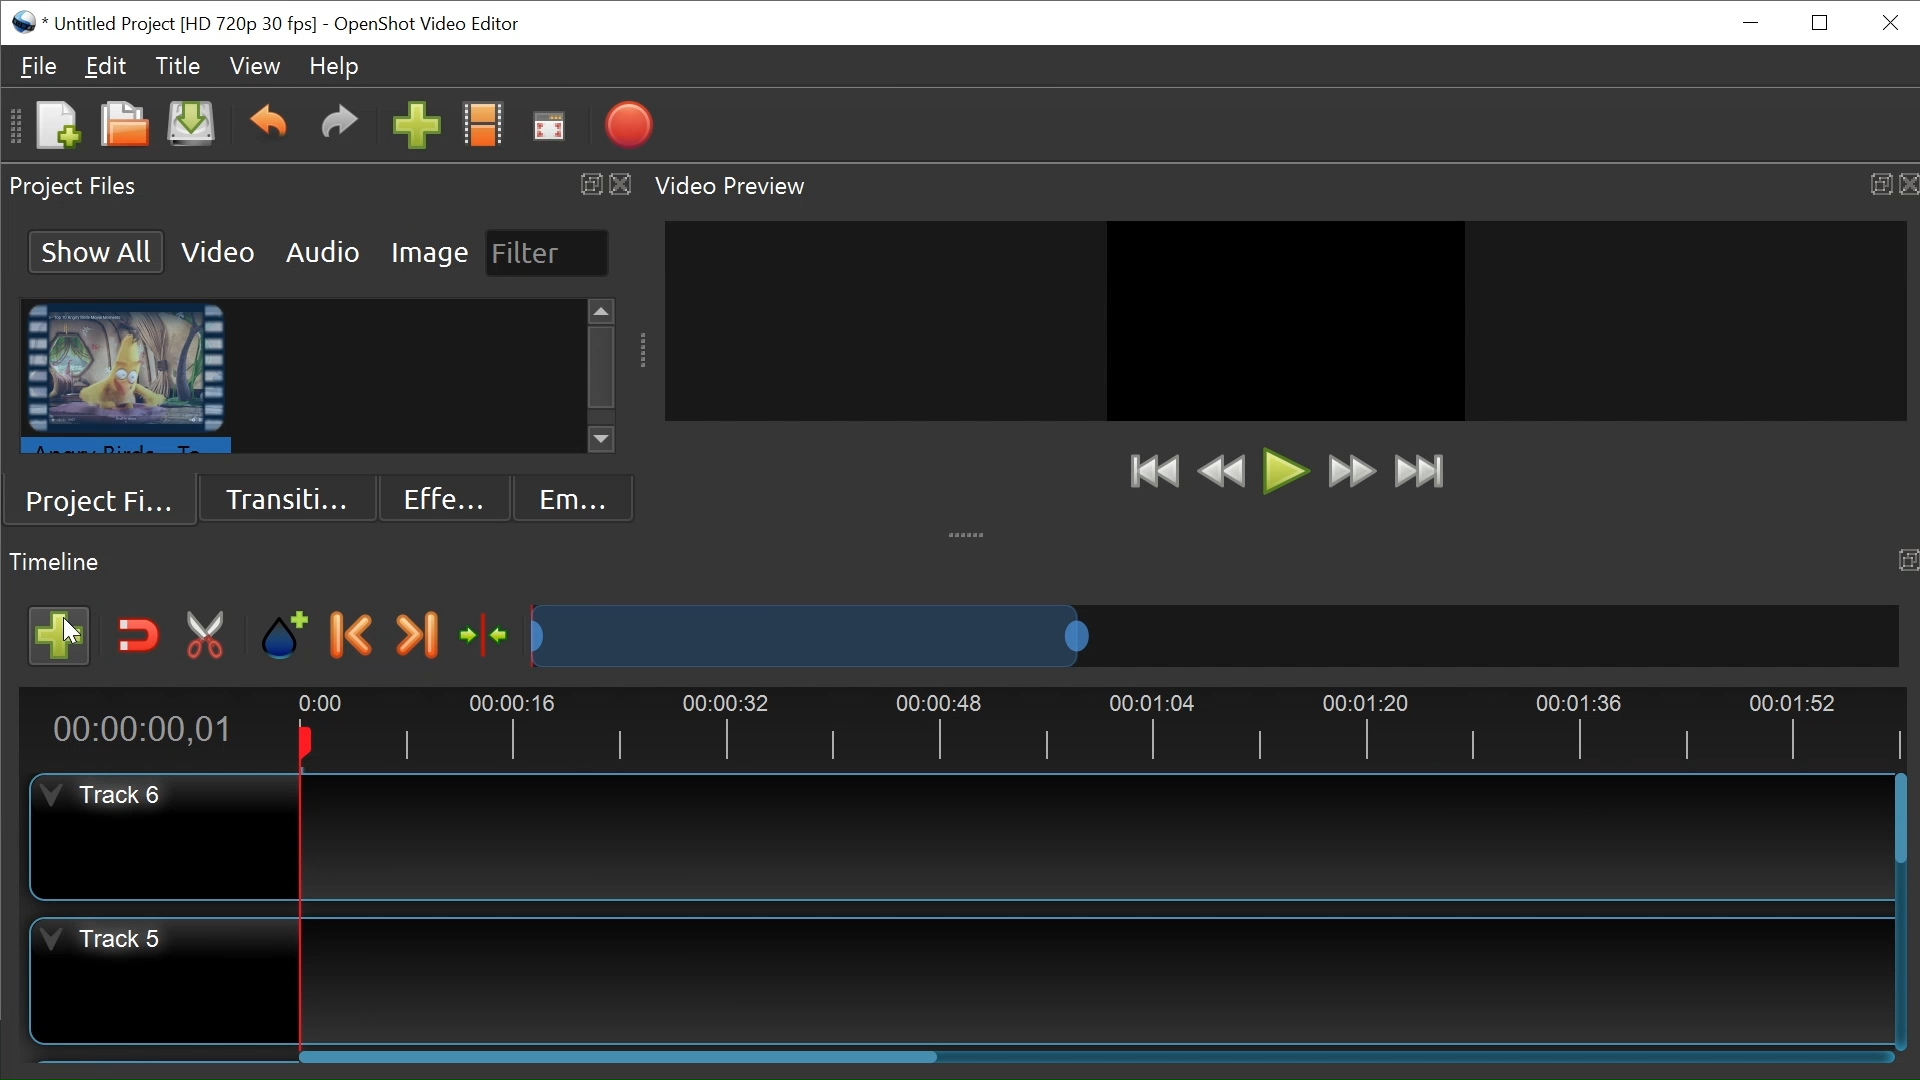  What do you see at coordinates (613, 1052) in the screenshot?
I see `Horizontal Scroll bar` at bounding box center [613, 1052].